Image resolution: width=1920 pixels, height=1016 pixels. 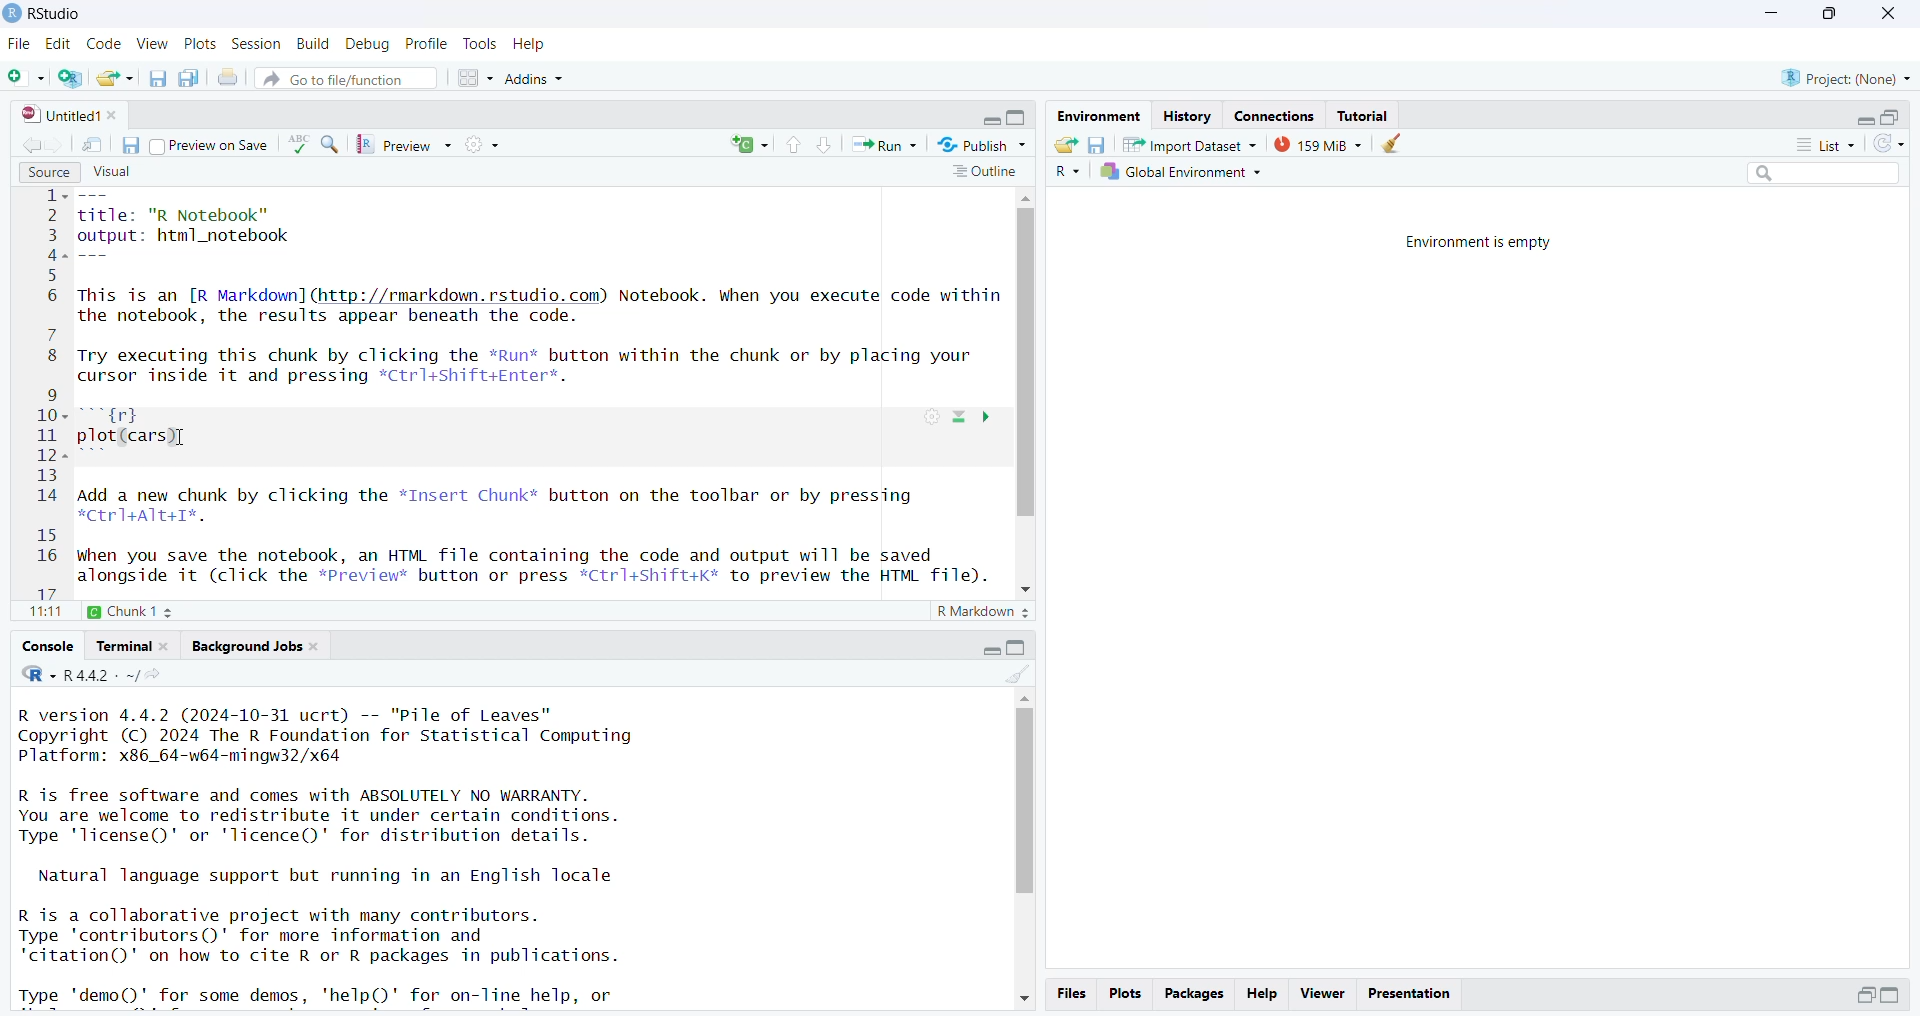 I want to click on debug, so click(x=370, y=45).